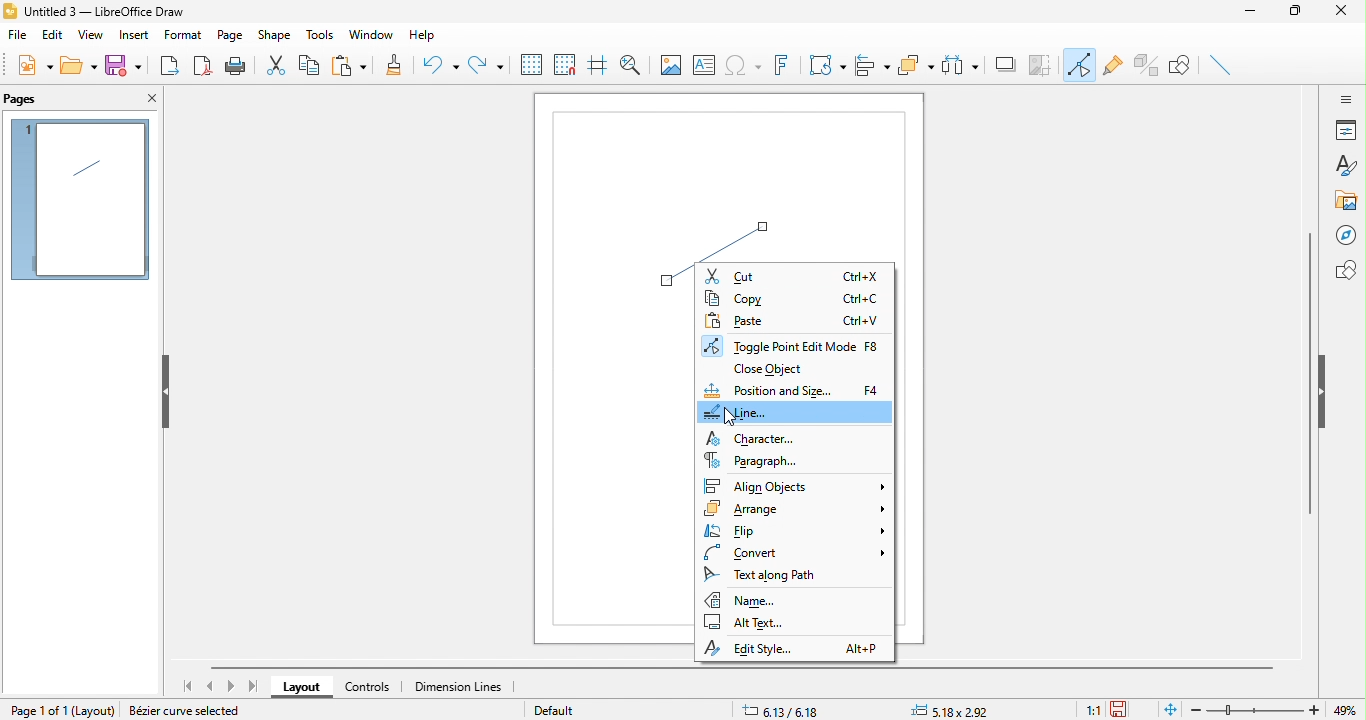 Image resolution: width=1366 pixels, height=720 pixels. Describe the element at coordinates (777, 574) in the screenshot. I see `text along path` at that location.